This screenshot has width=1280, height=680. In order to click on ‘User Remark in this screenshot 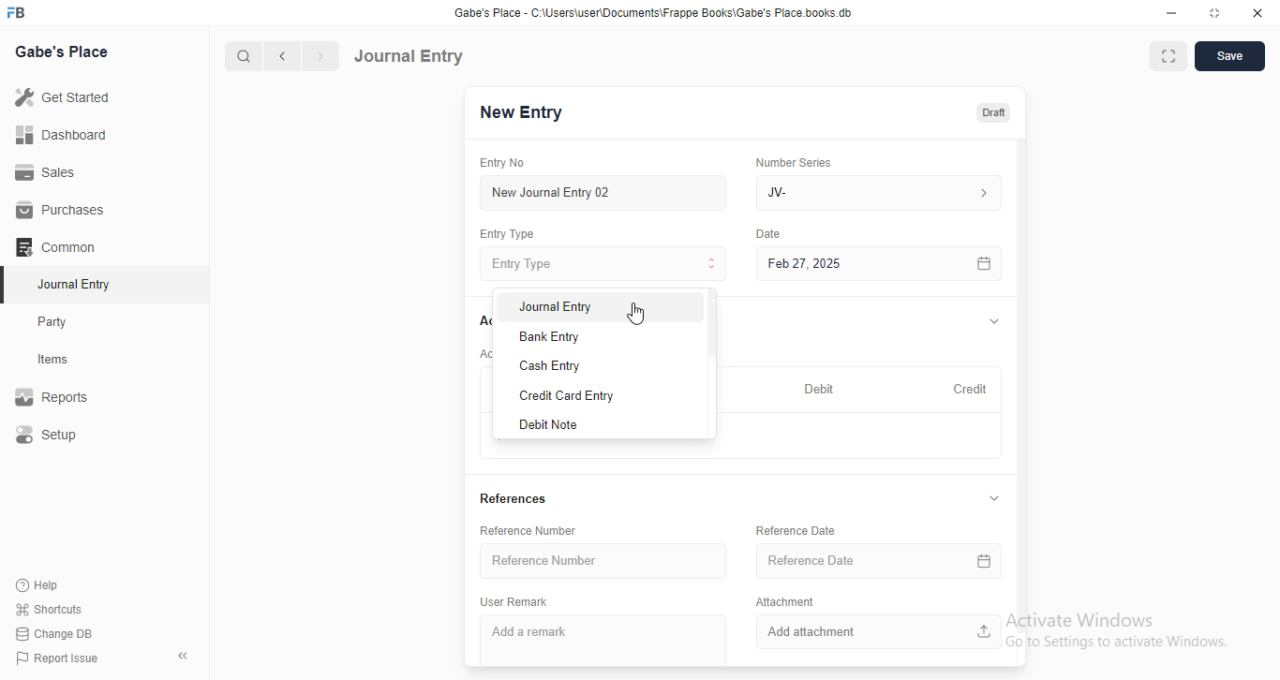, I will do `click(514, 602)`.